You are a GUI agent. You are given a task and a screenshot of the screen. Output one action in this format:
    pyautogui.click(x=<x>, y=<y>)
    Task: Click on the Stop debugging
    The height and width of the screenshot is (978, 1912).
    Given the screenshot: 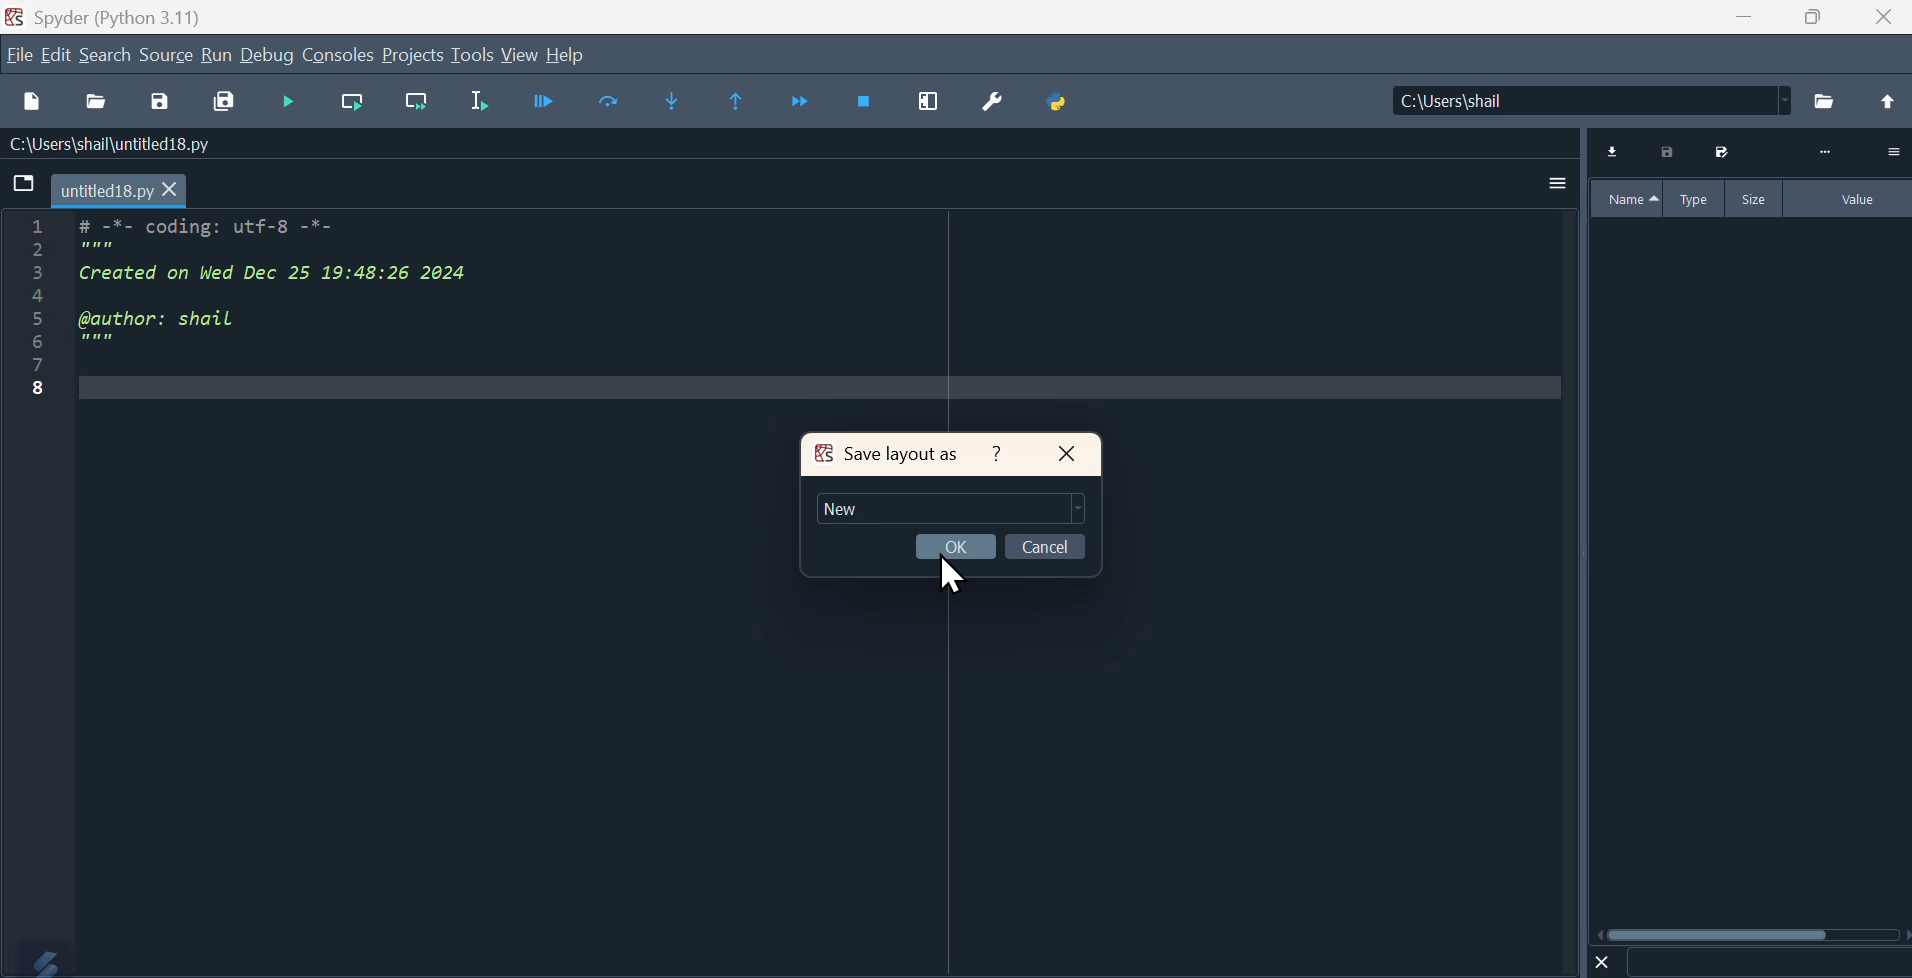 What is the action you would take?
    pyautogui.click(x=865, y=104)
    